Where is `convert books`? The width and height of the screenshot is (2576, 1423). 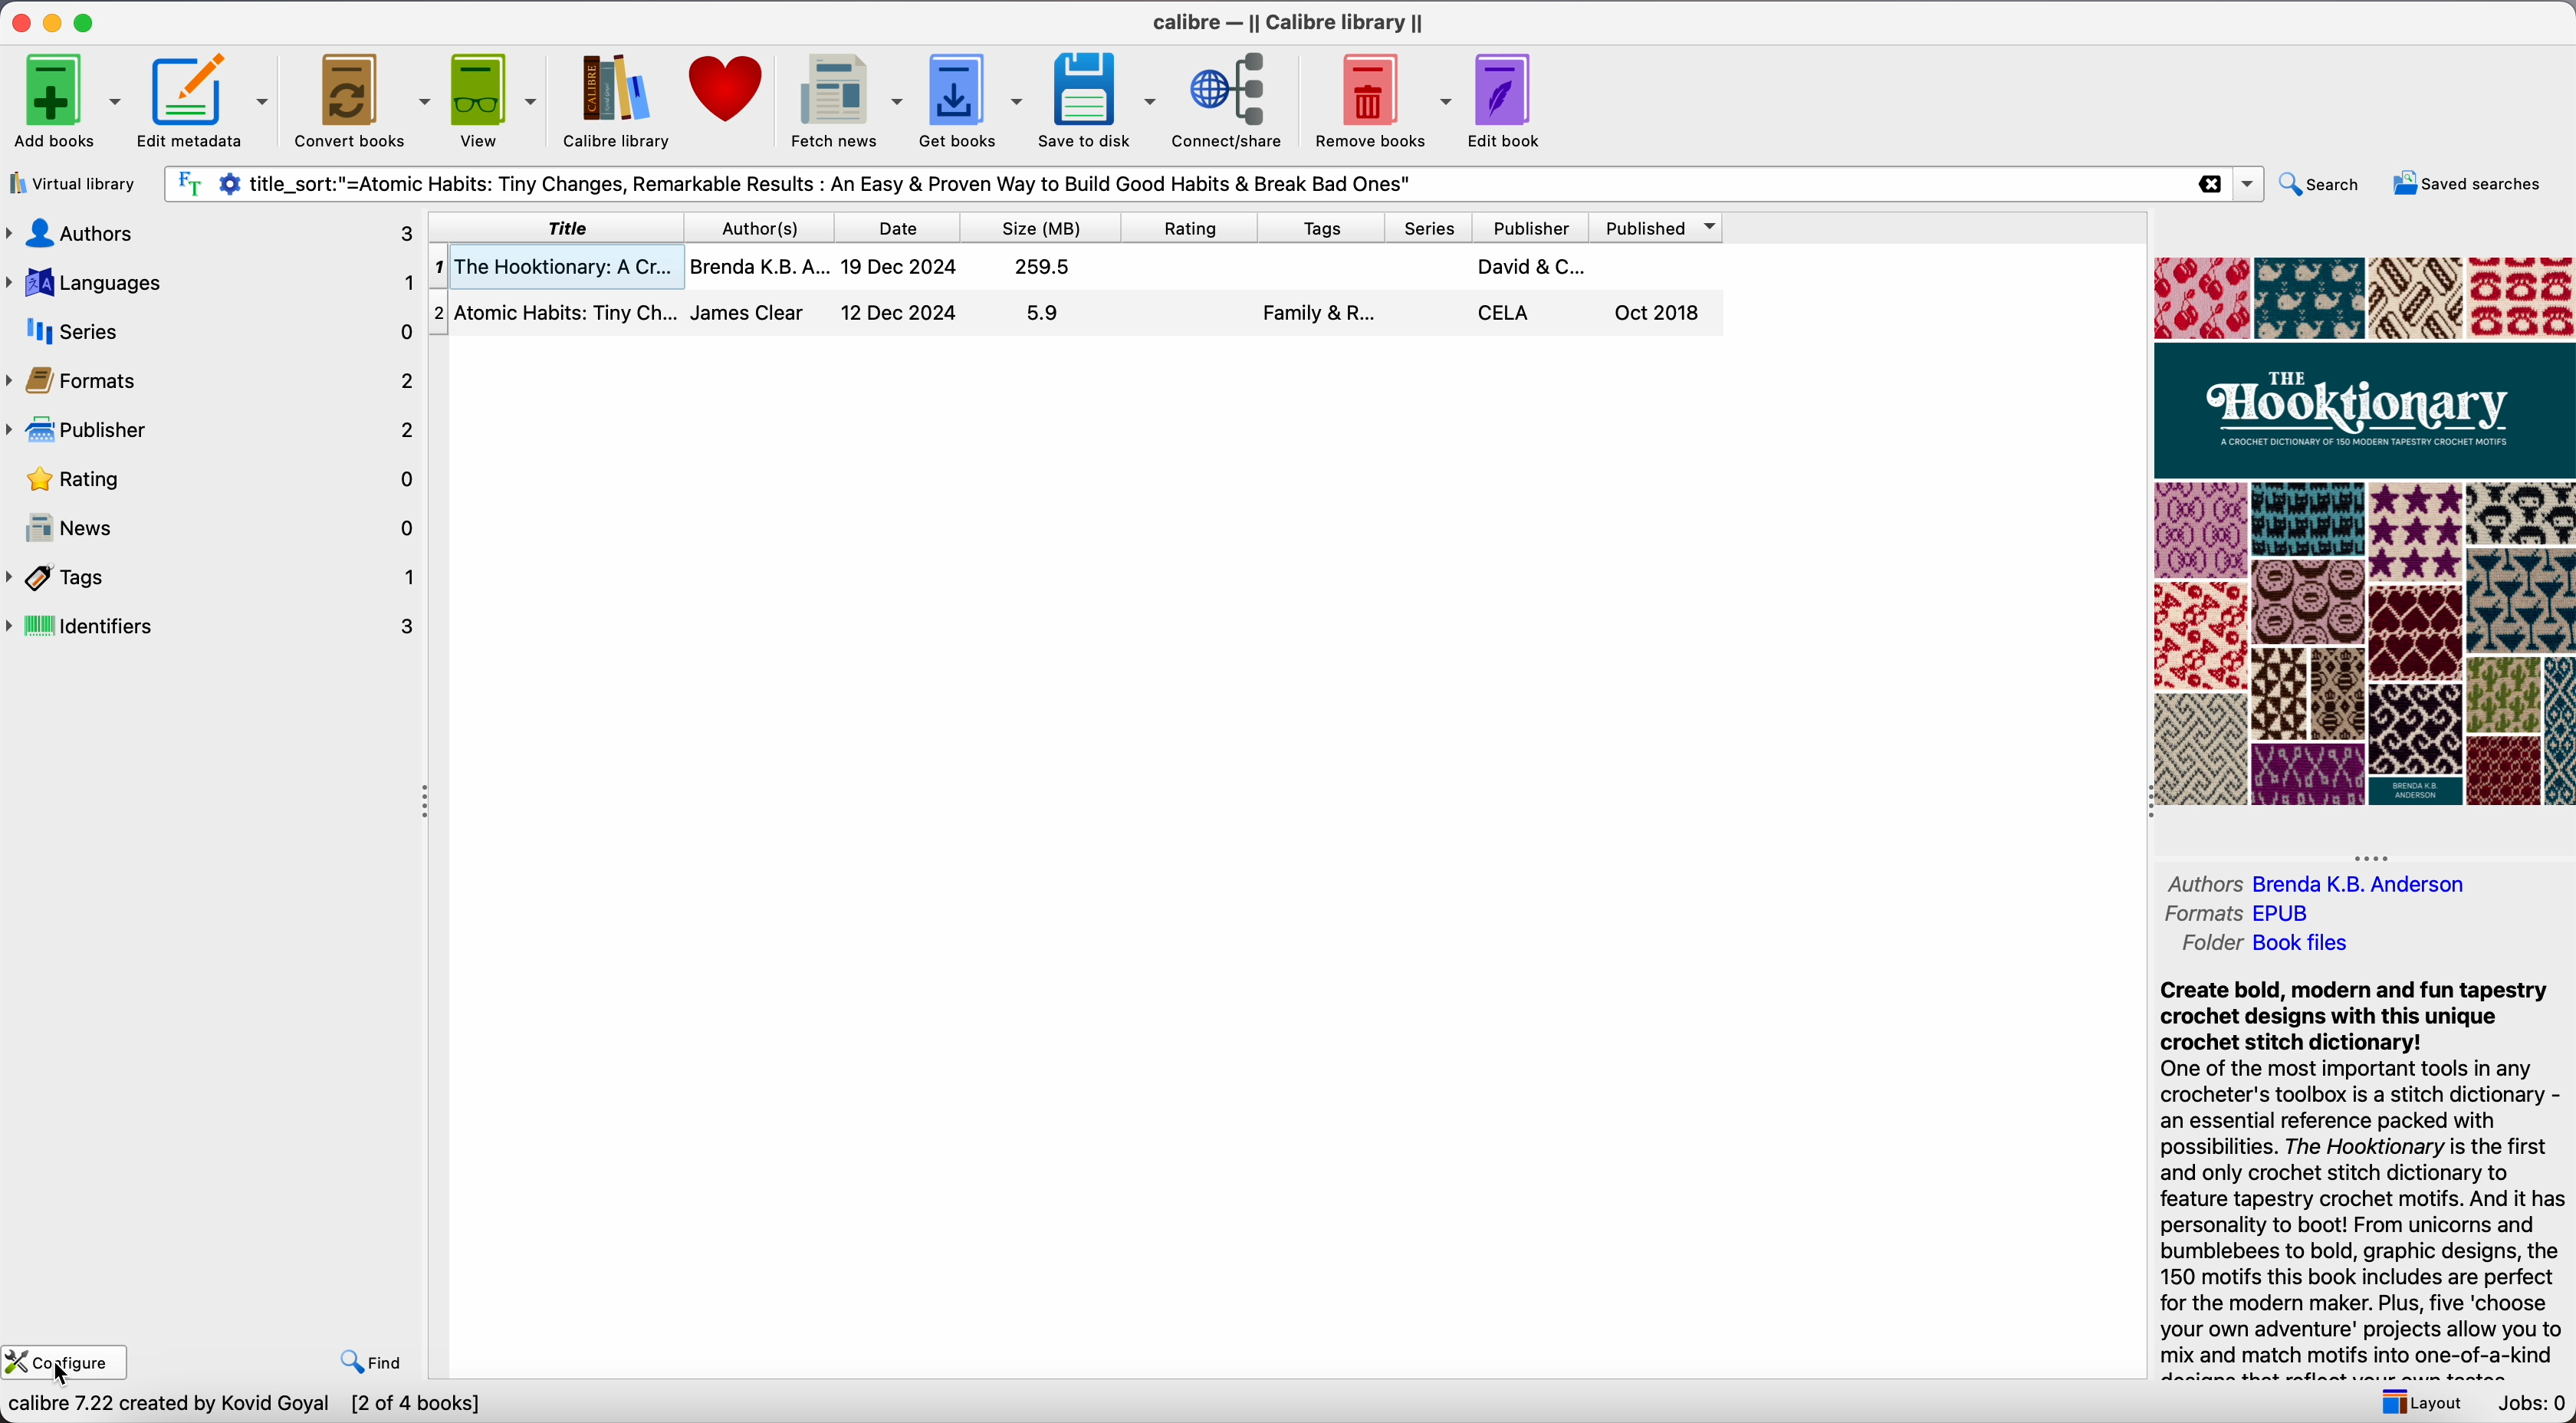 convert books is located at coordinates (364, 99).